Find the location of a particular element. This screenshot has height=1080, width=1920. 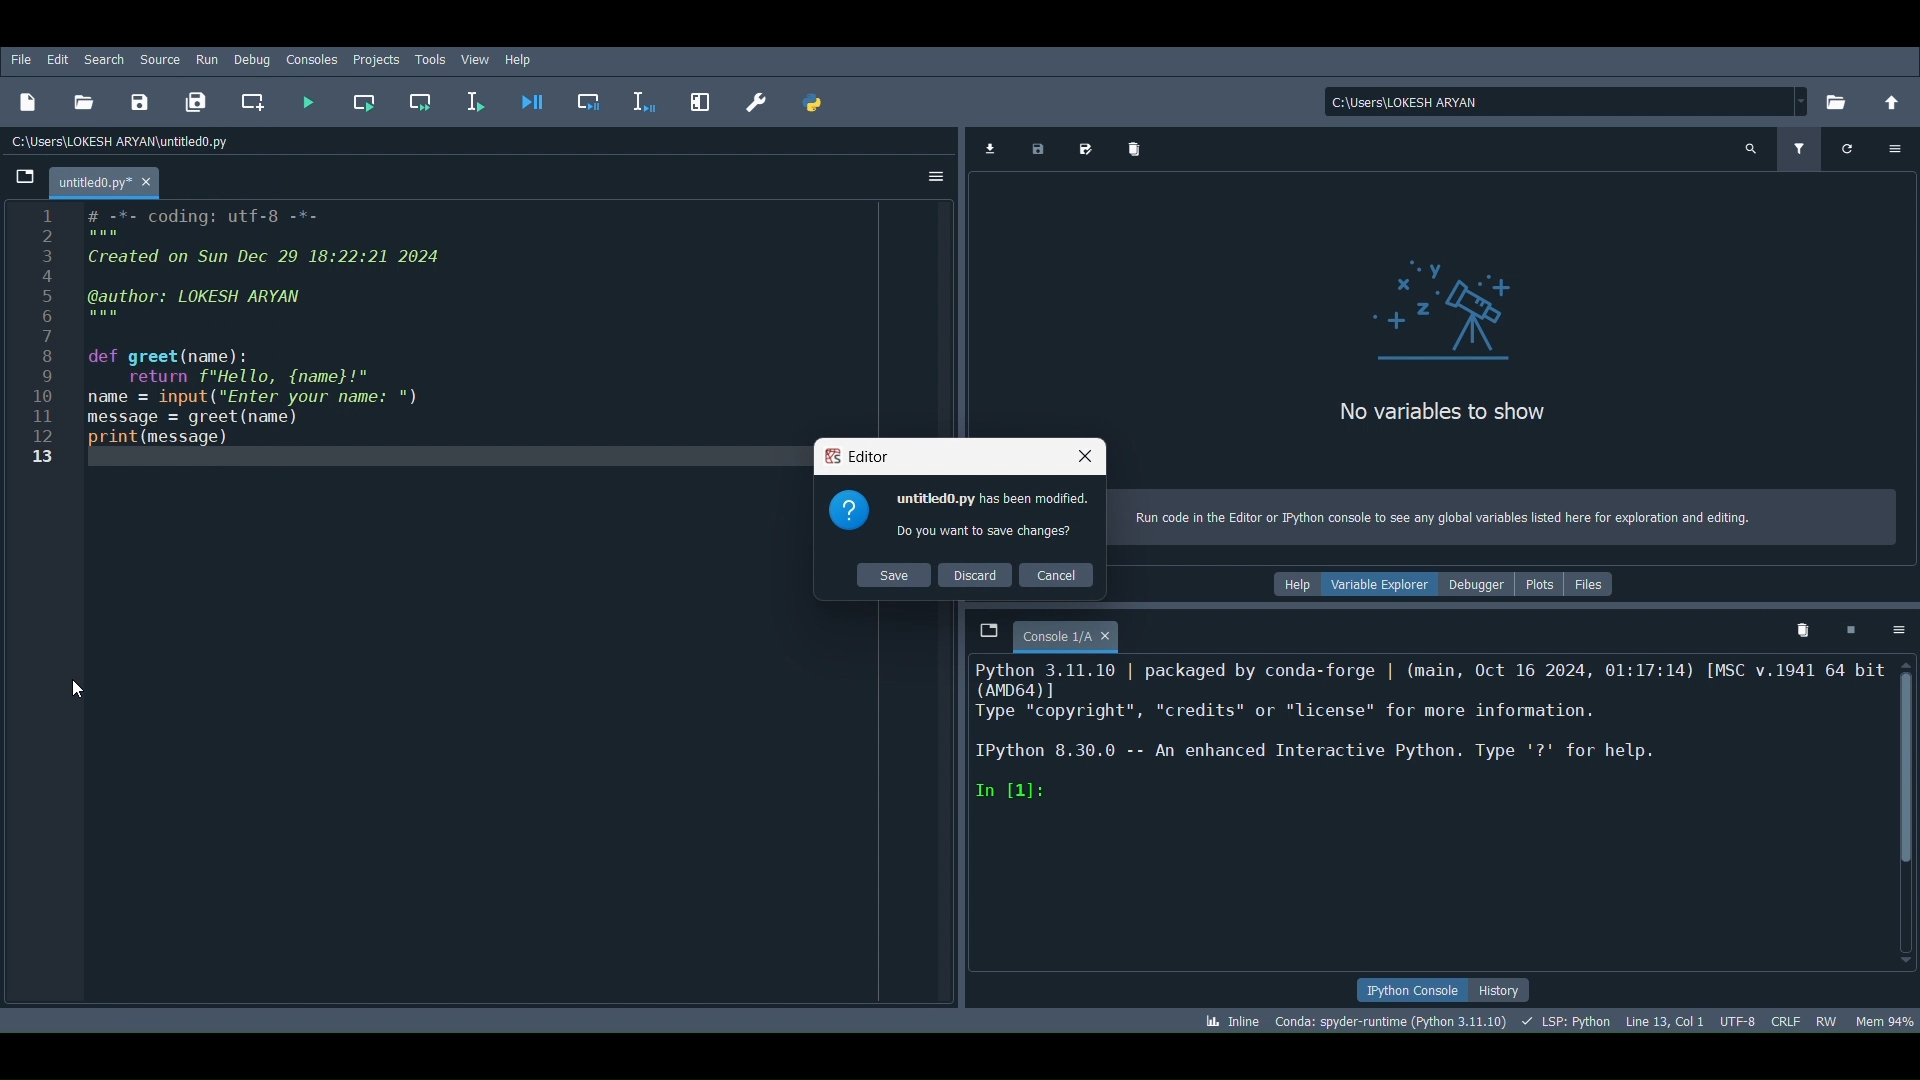

File EOL status is located at coordinates (1783, 1019).